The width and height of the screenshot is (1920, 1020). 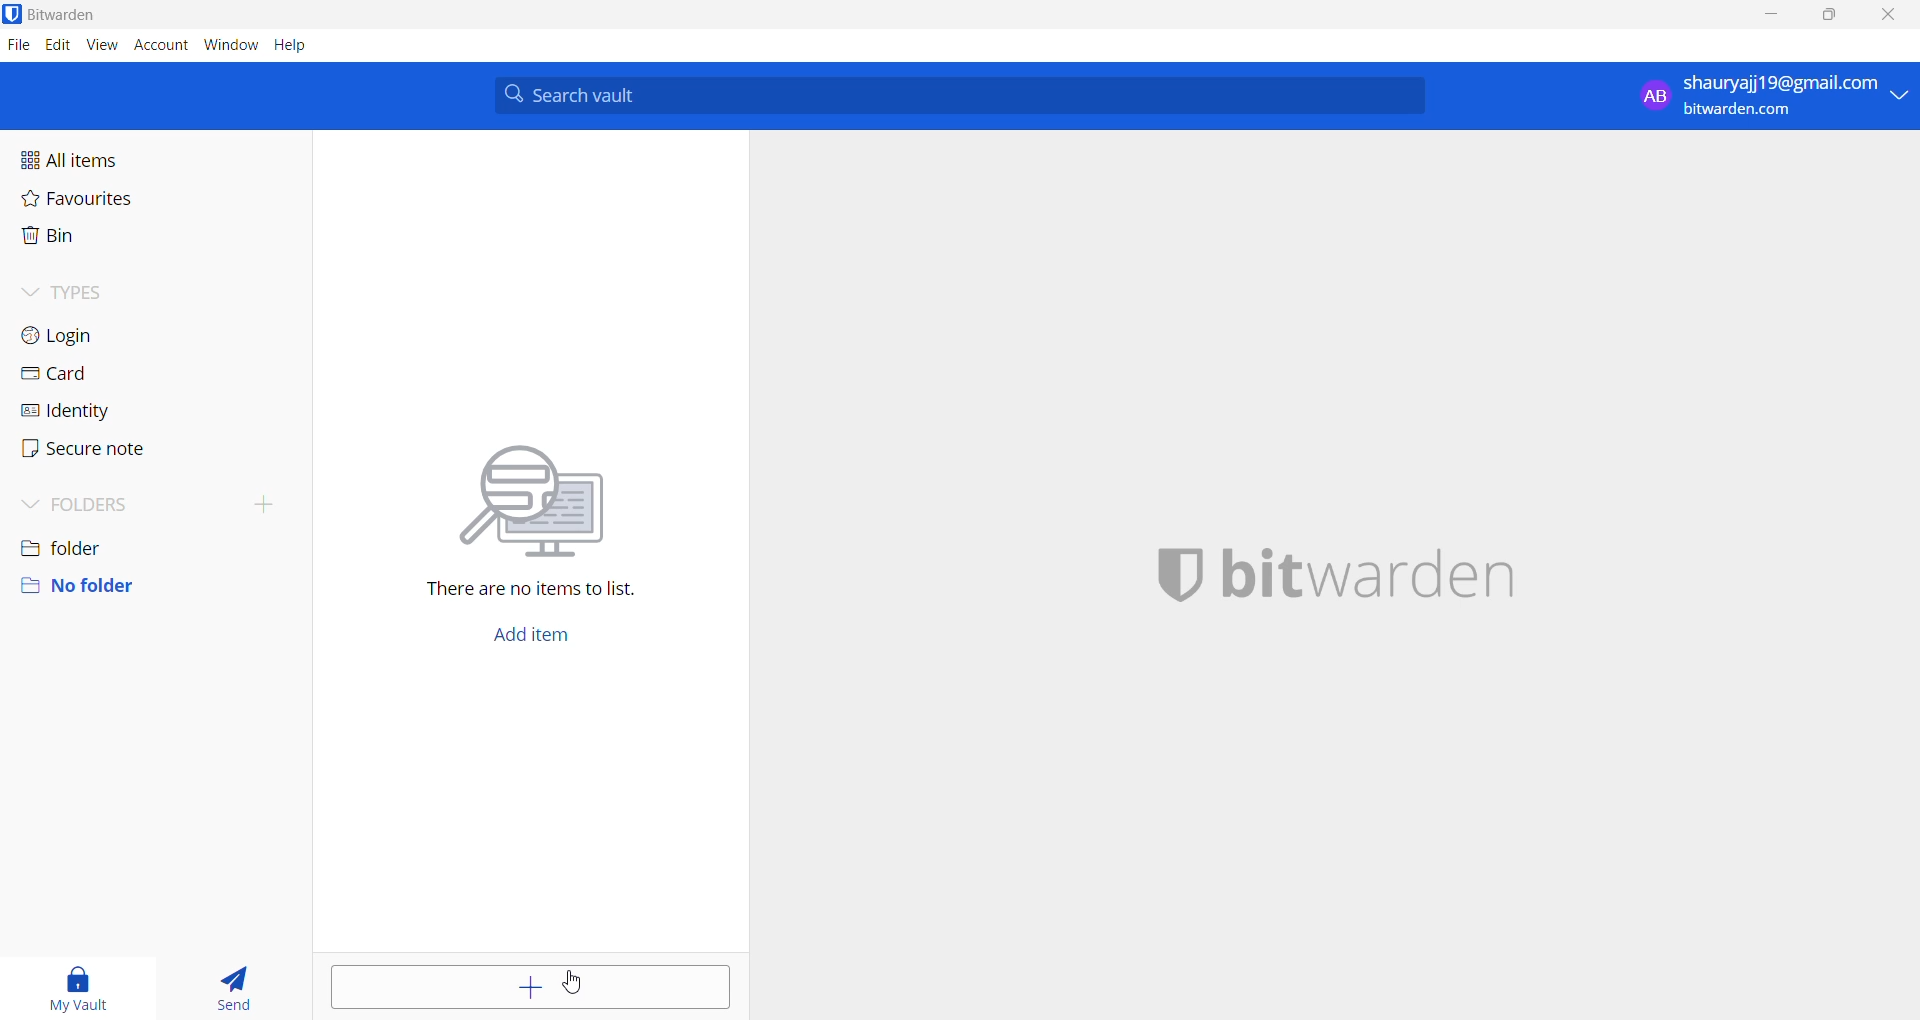 I want to click on maximize, so click(x=1832, y=16).